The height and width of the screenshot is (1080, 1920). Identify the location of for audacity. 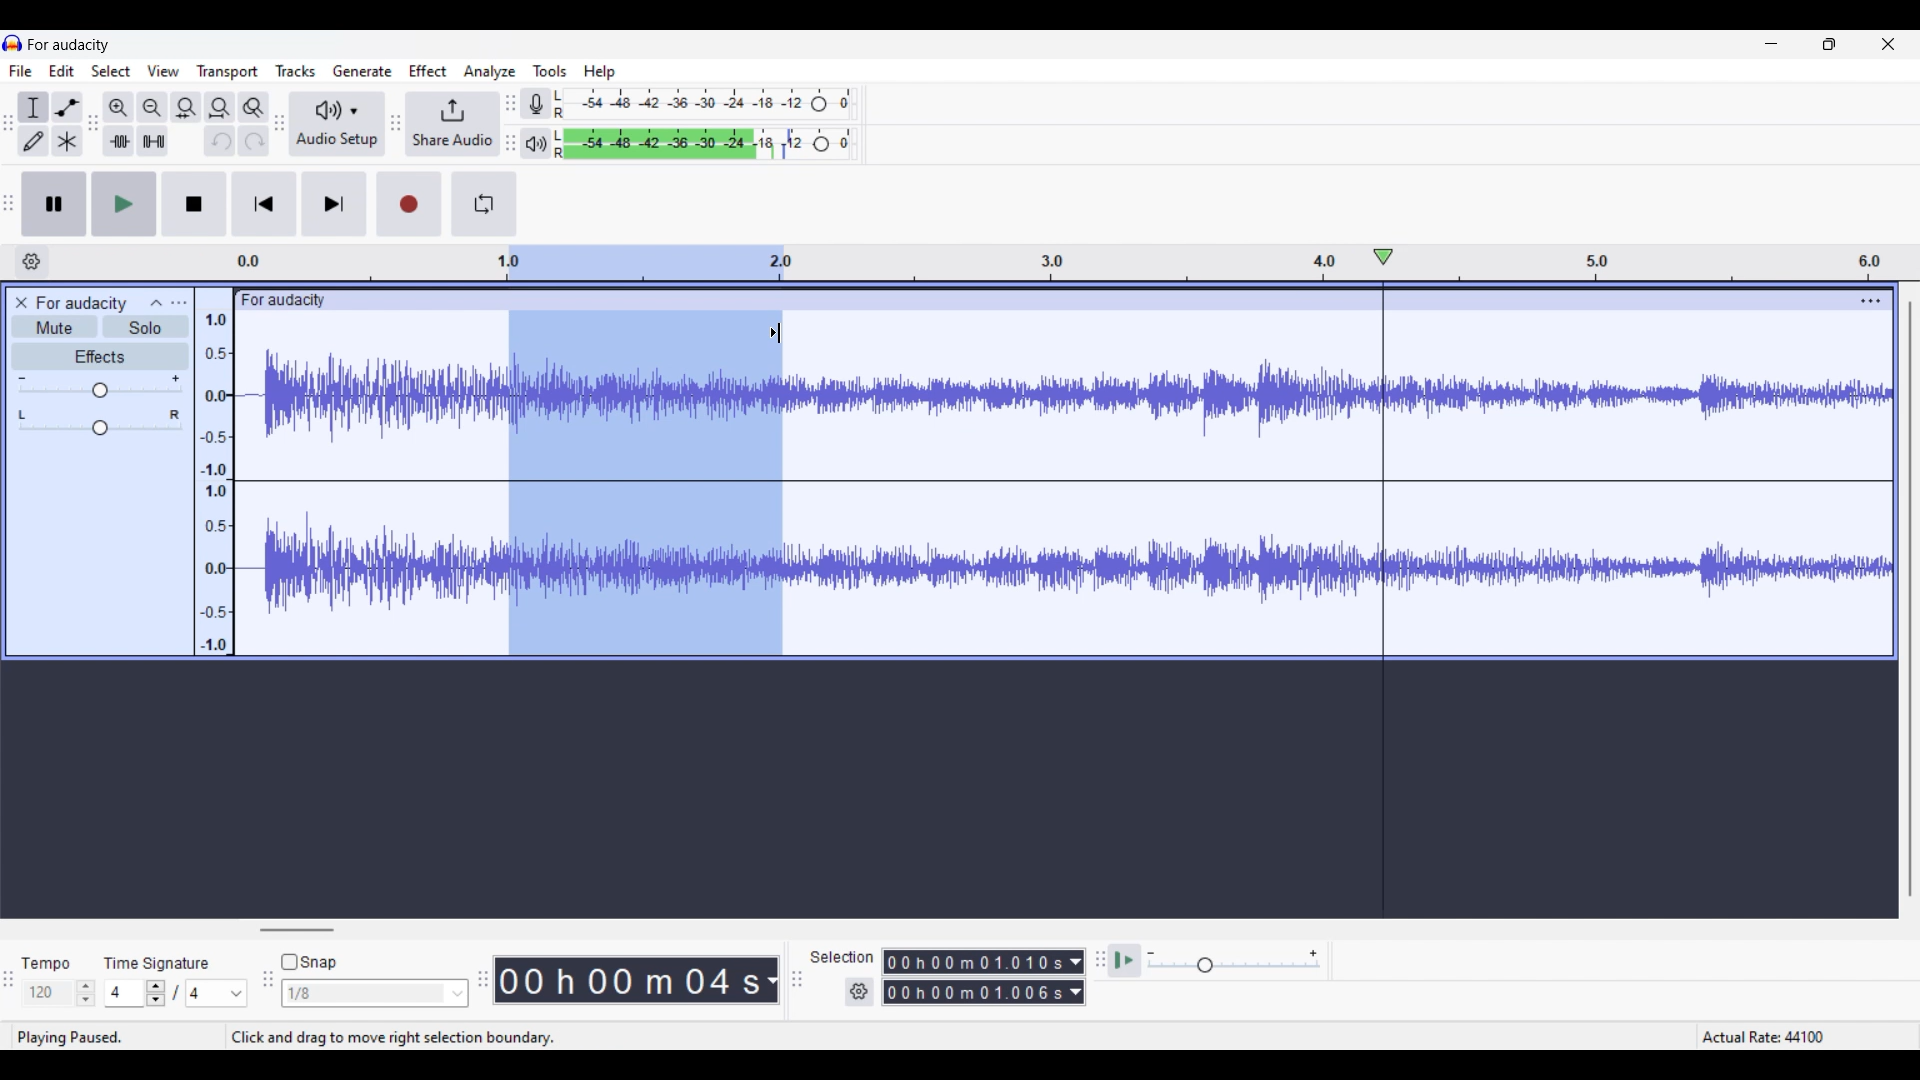
(85, 303).